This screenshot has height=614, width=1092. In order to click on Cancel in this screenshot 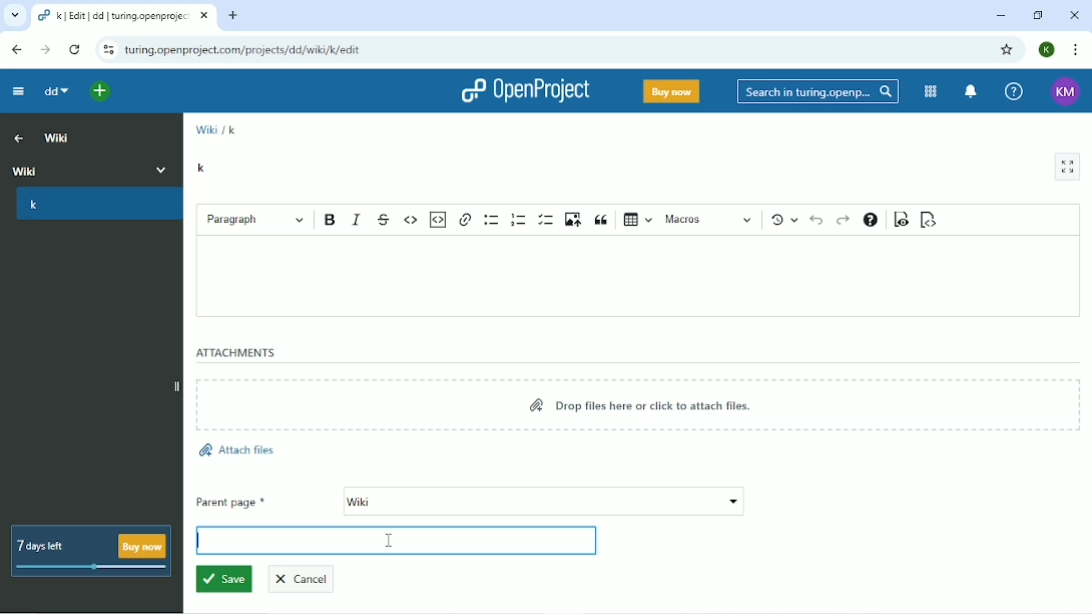, I will do `click(308, 577)`.